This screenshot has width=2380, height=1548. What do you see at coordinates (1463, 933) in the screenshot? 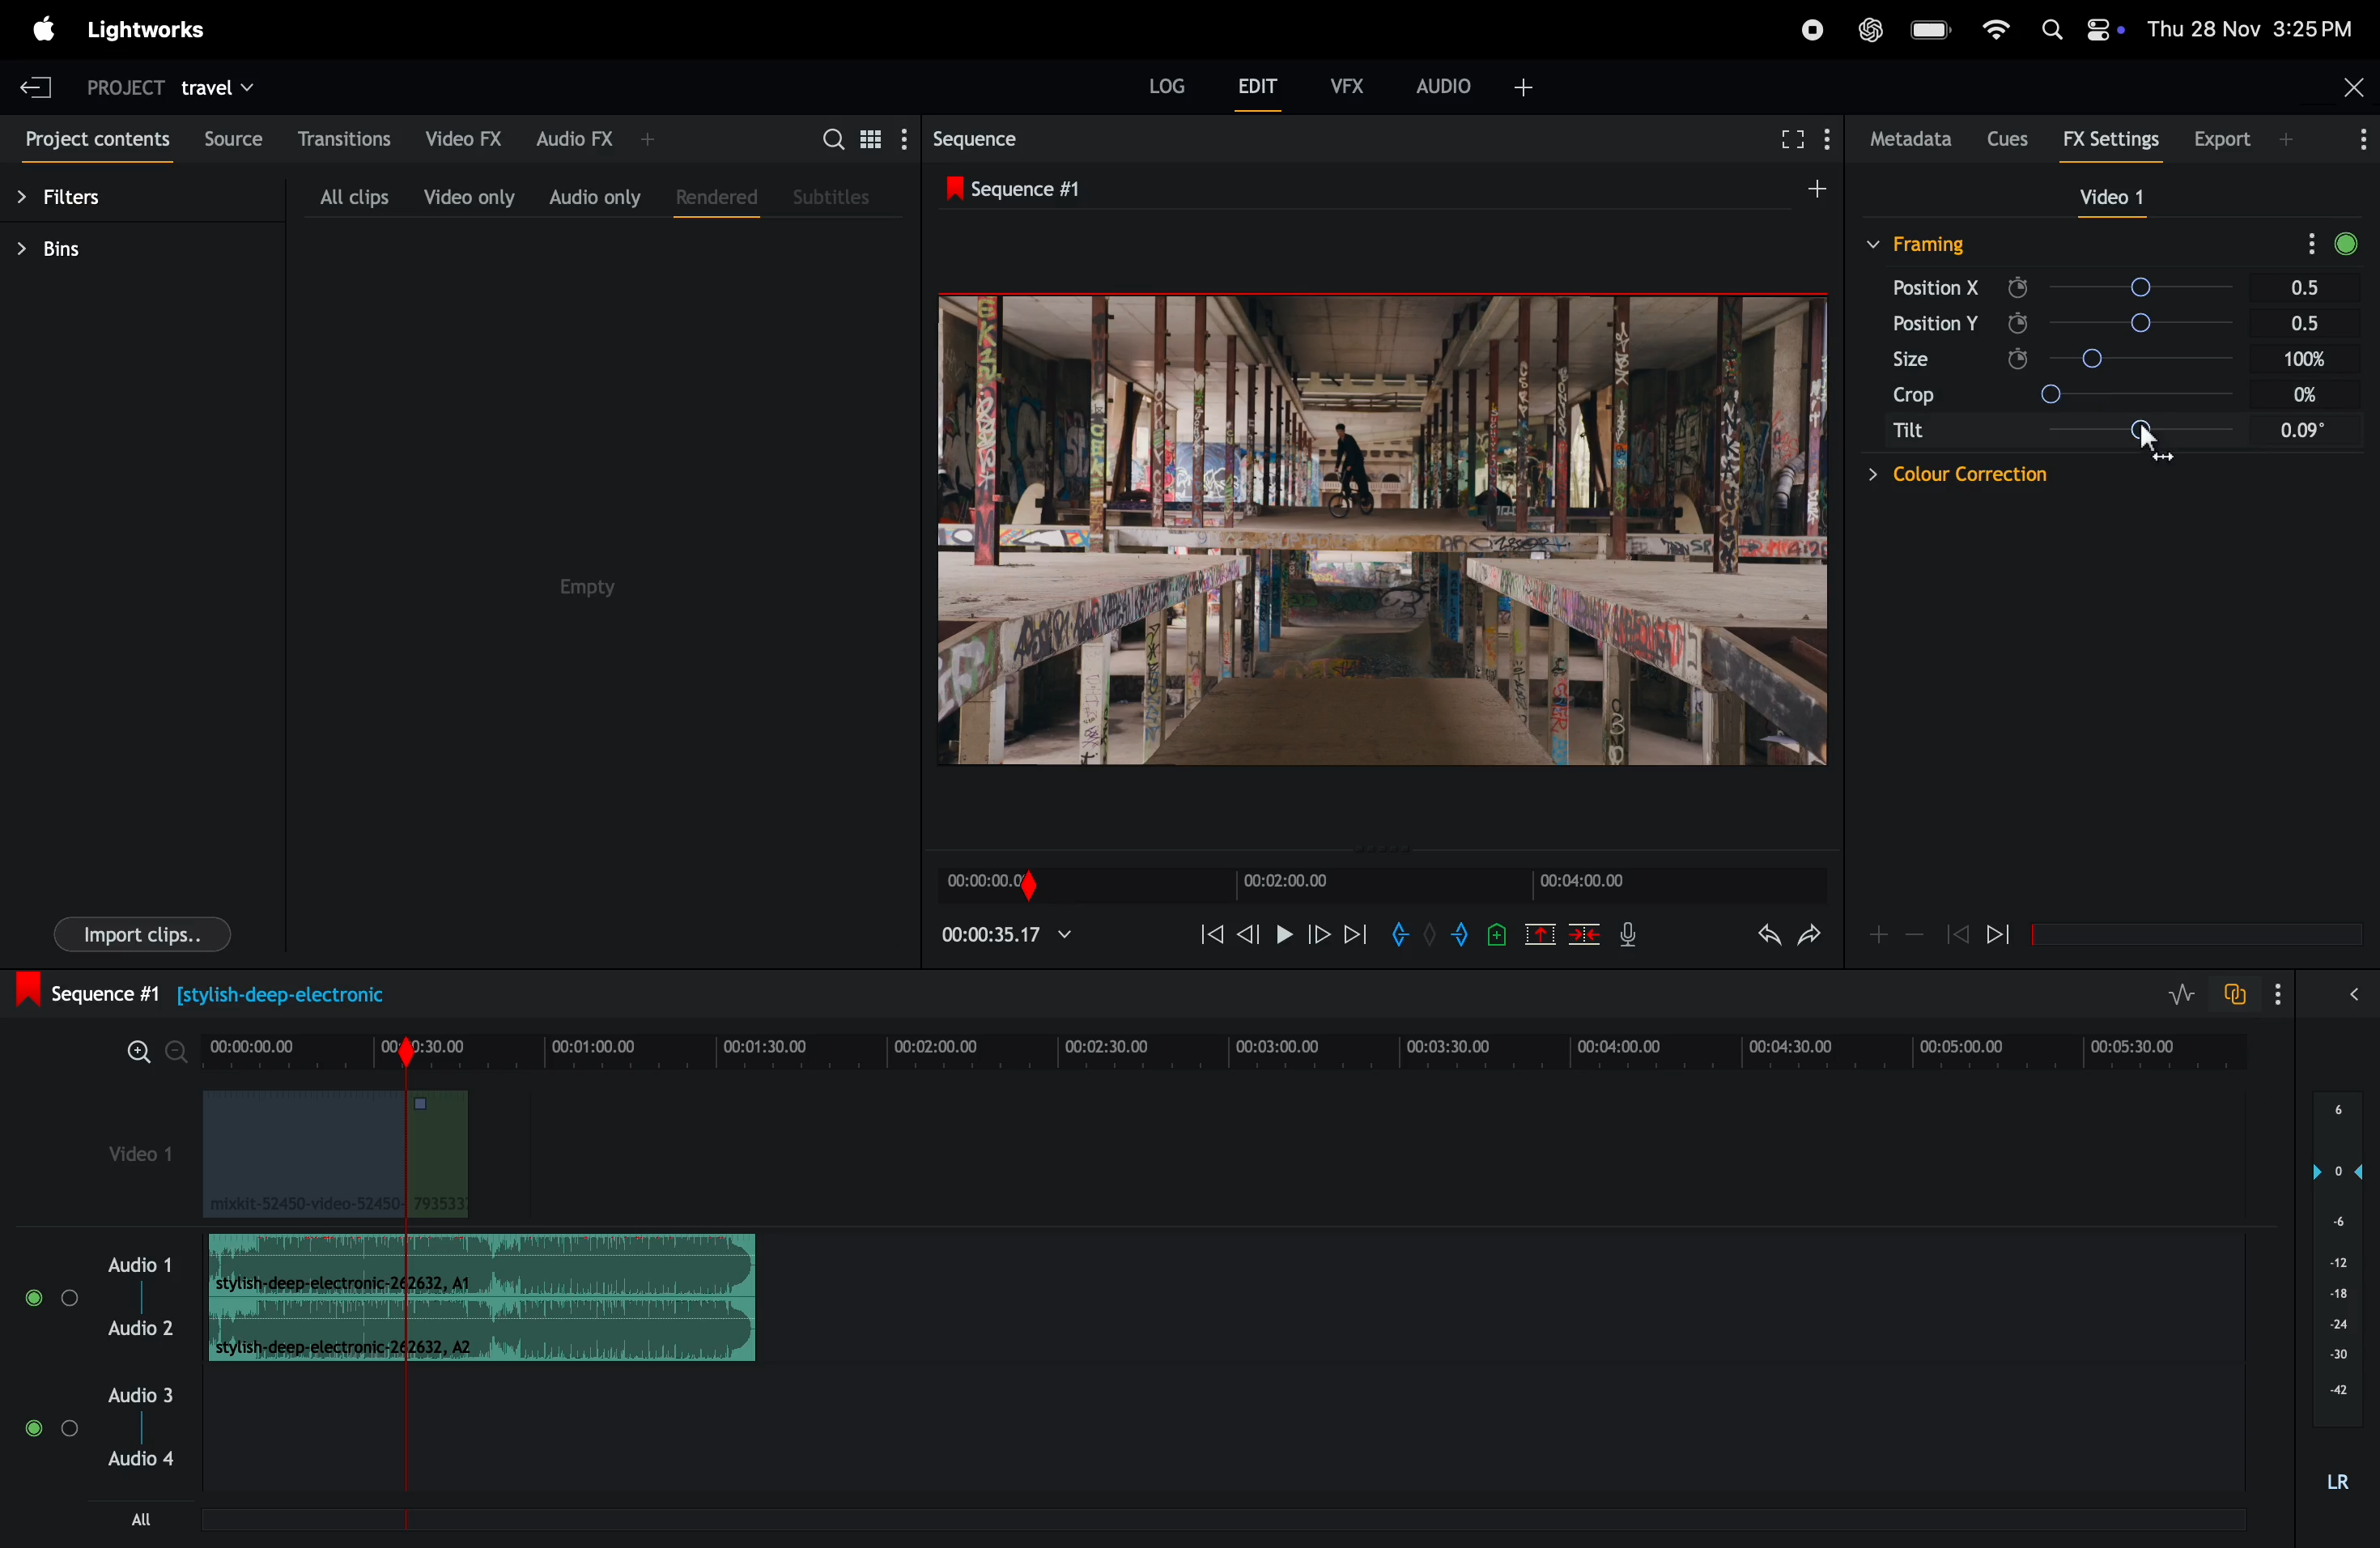
I see `add out mark` at bounding box center [1463, 933].